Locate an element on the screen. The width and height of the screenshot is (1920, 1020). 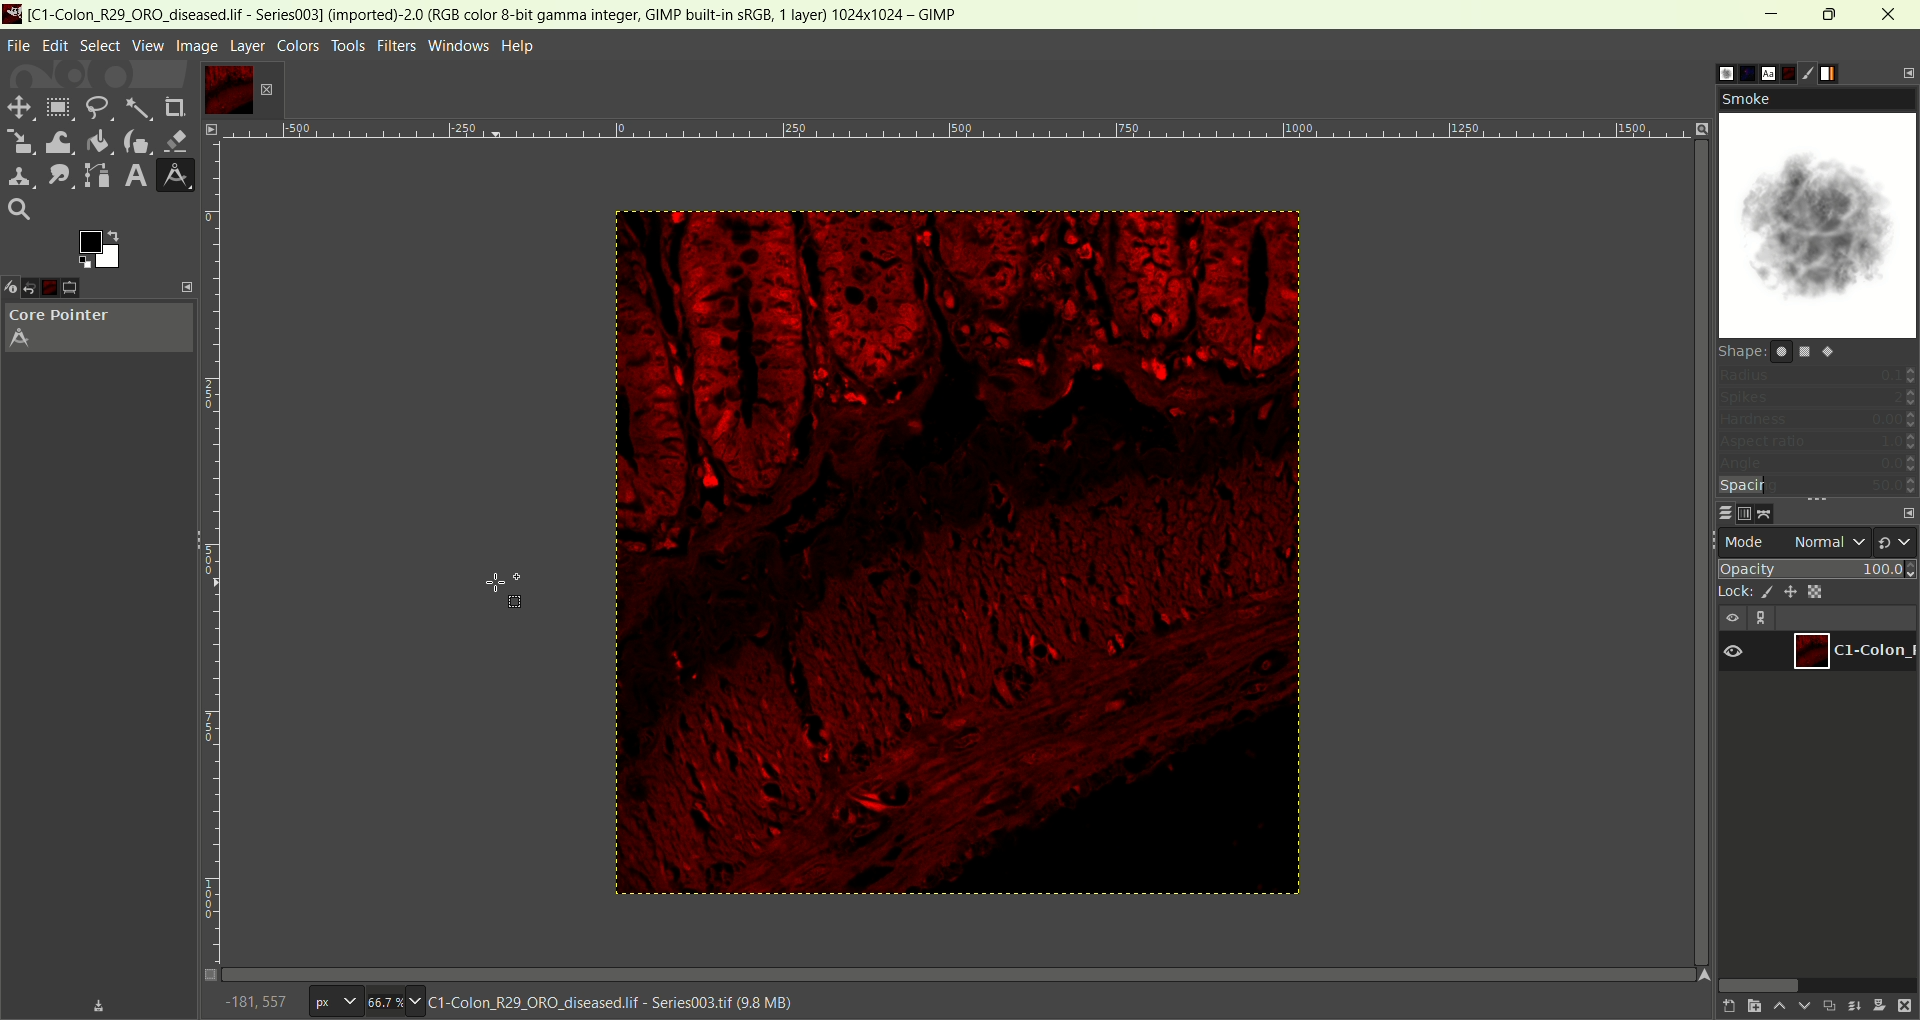
title is located at coordinates (502, 13).